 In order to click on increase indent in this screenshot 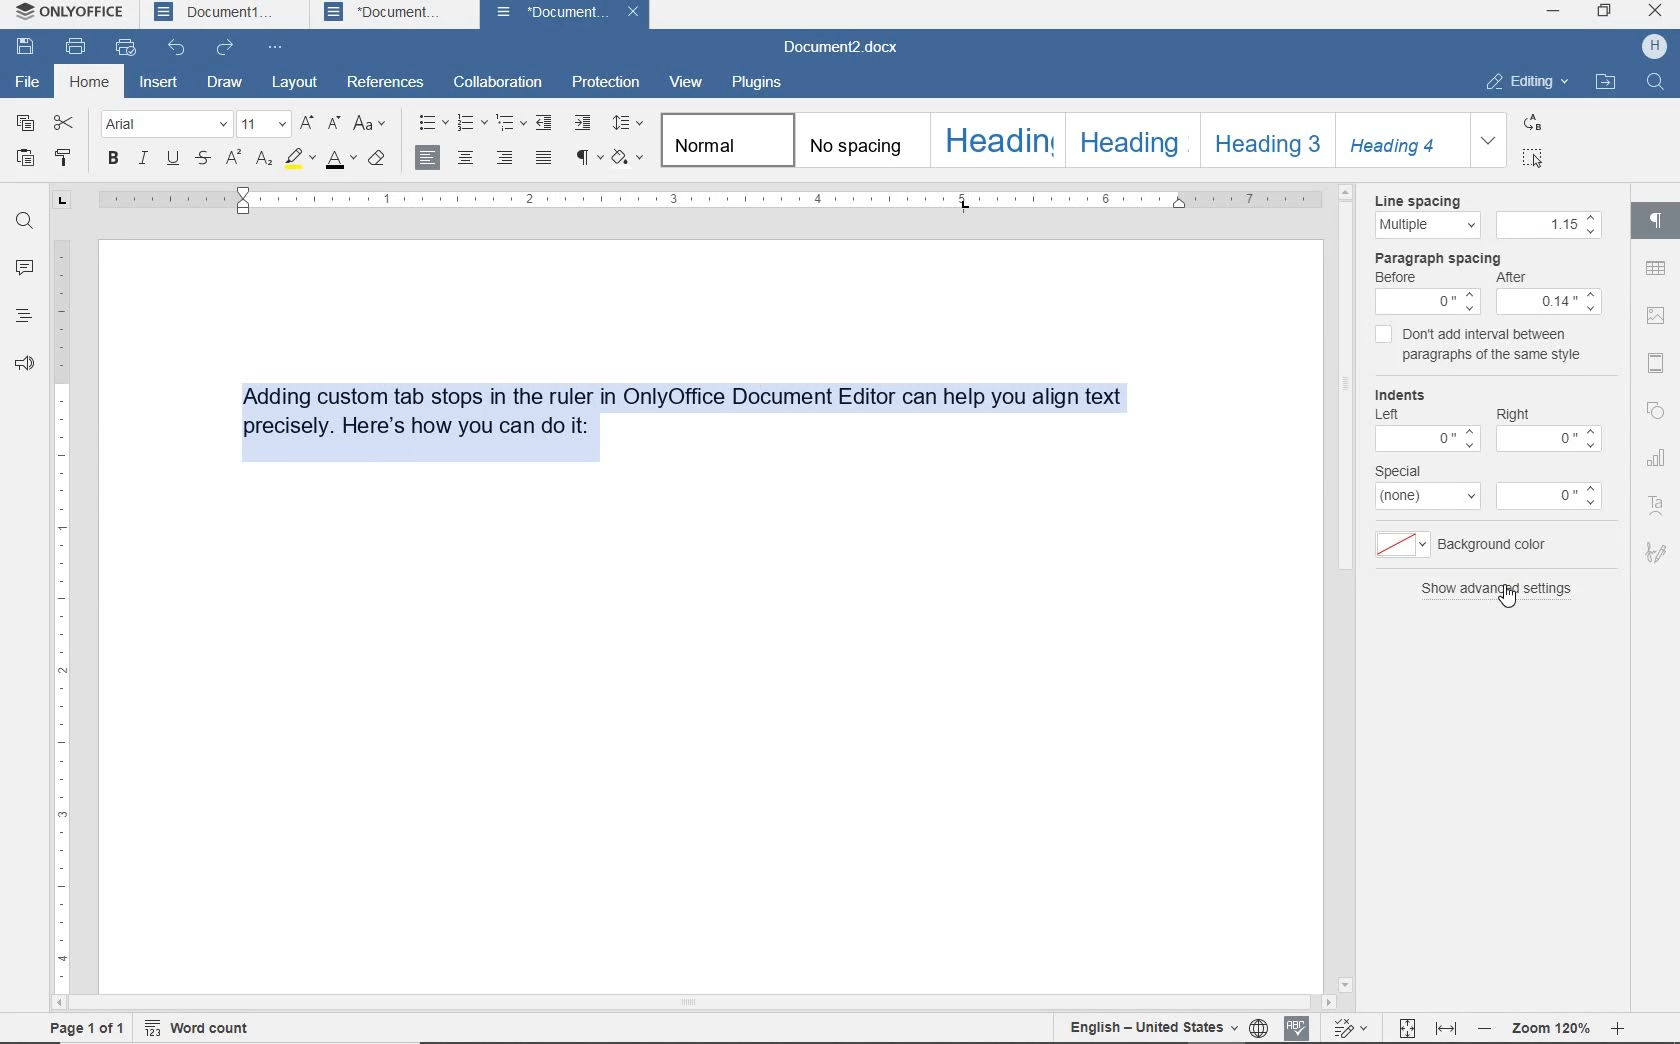, I will do `click(584, 124)`.